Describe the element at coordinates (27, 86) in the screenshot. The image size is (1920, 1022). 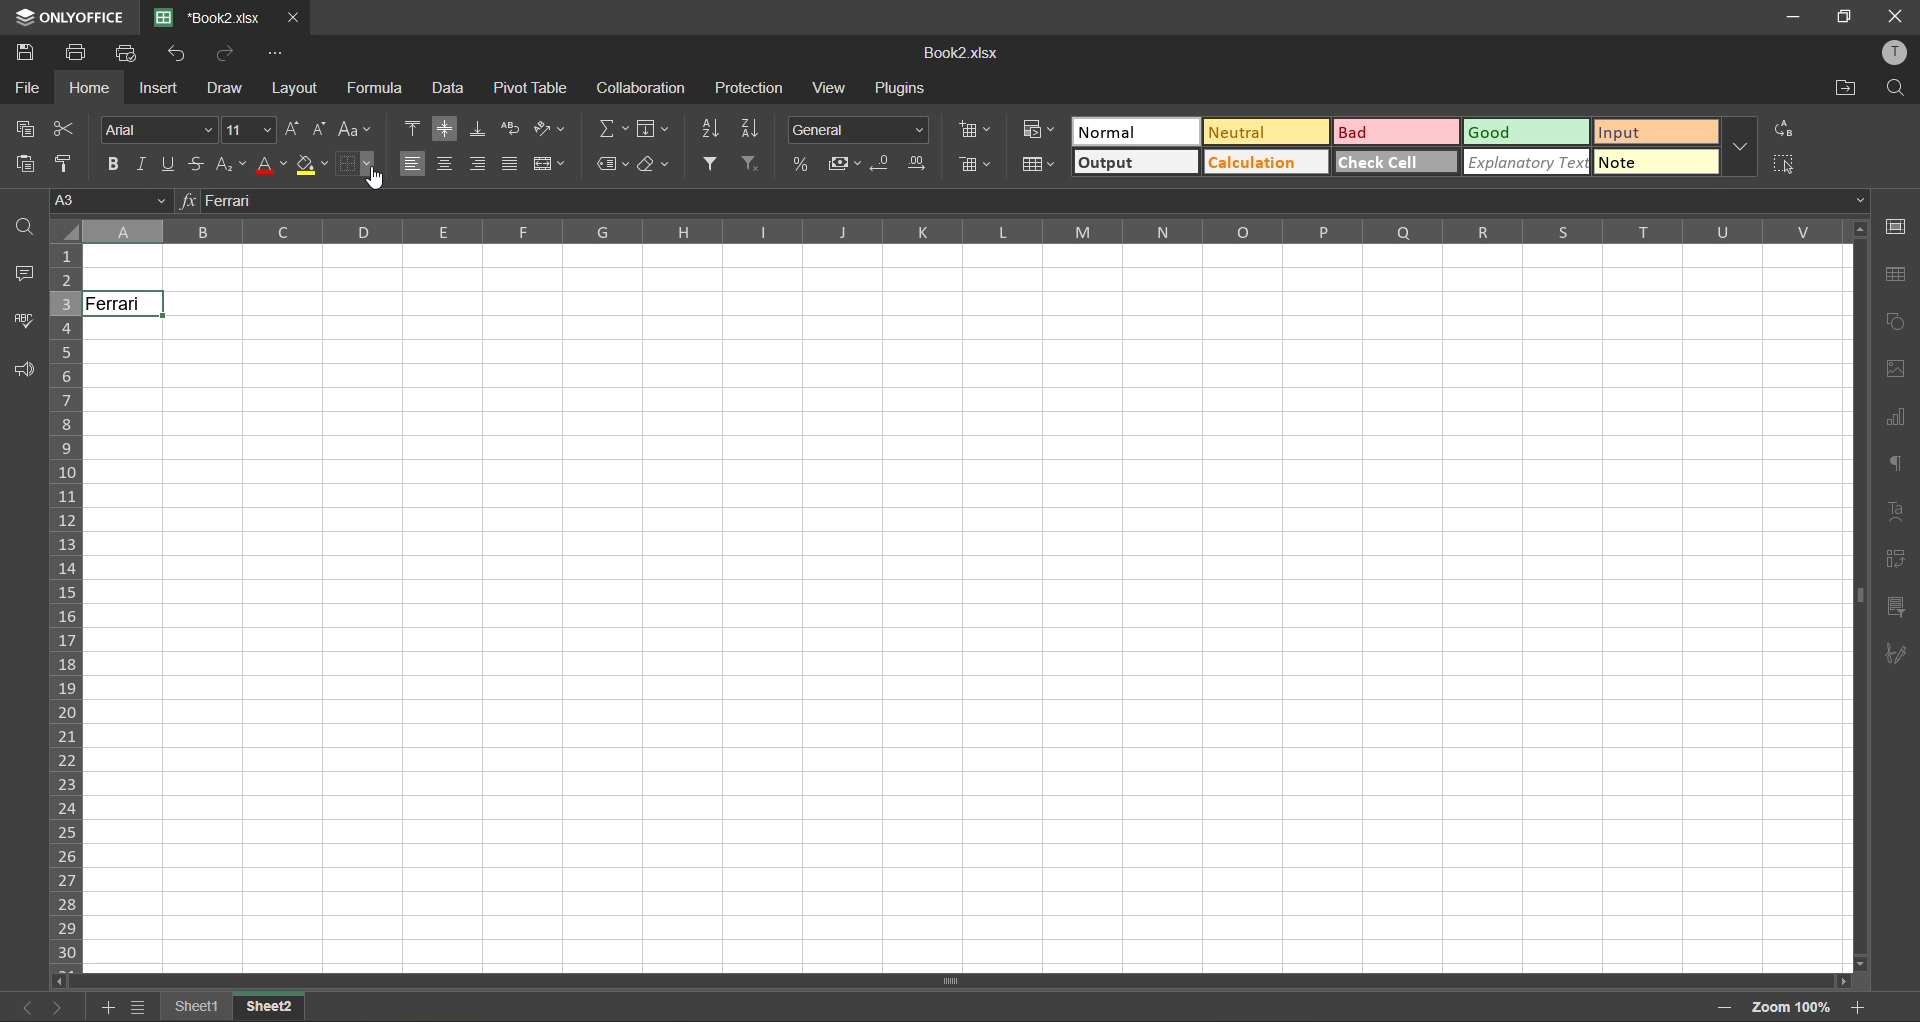
I see `file` at that location.